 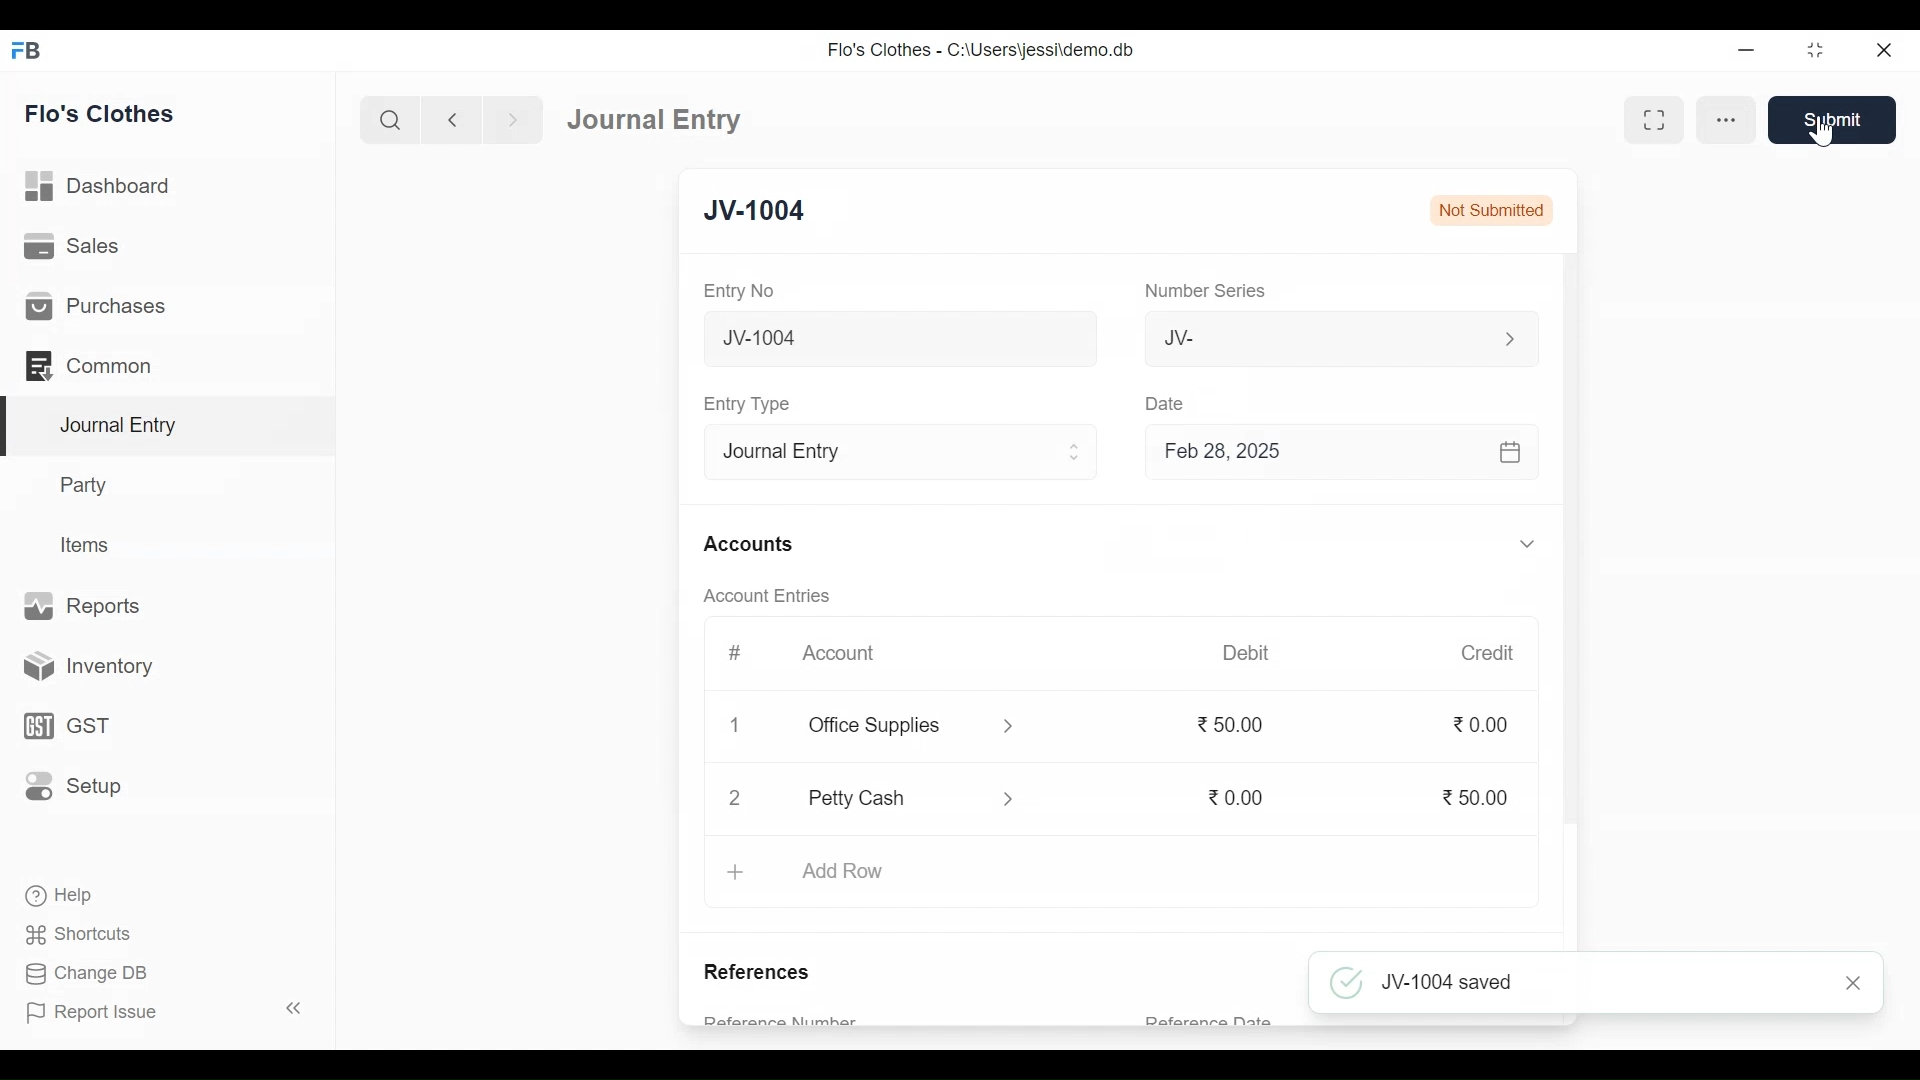 I want to click on Flo's Clothes - C:\Users\jessi\demo.db, so click(x=984, y=50).